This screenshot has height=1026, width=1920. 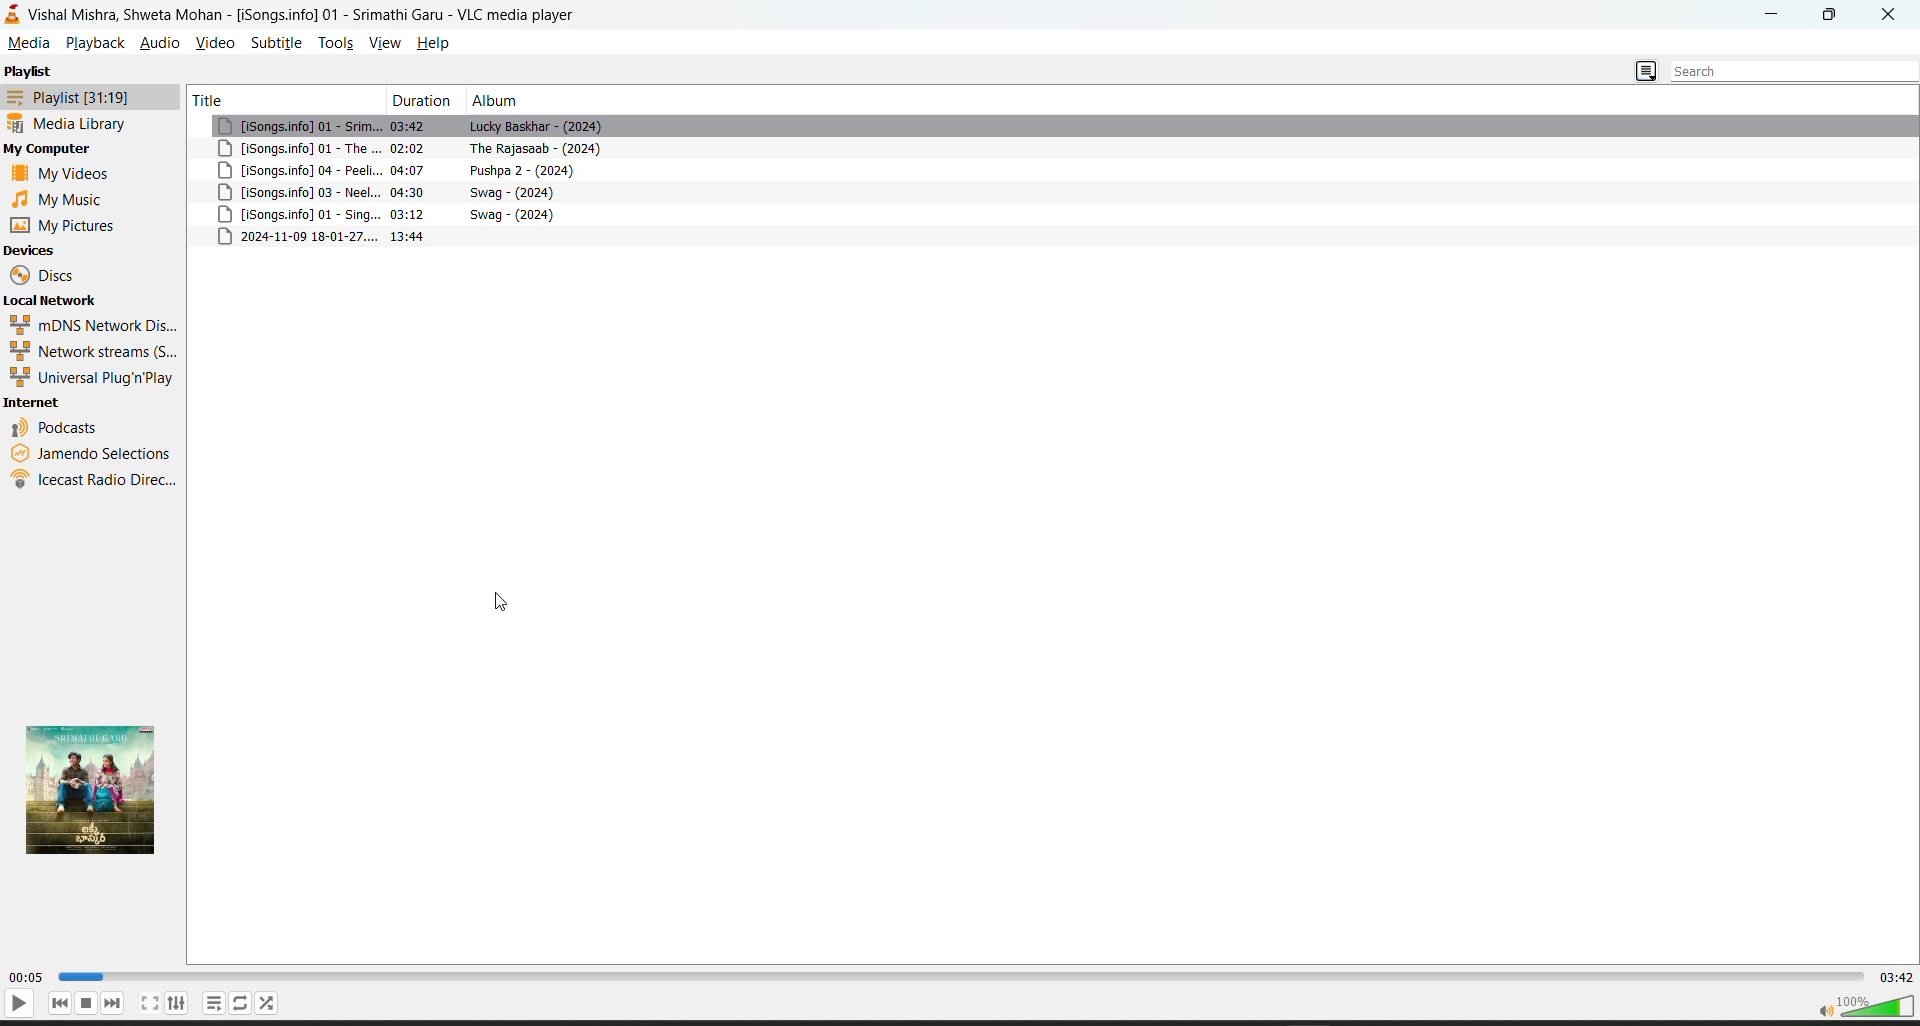 I want to click on Minimize, so click(x=1772, y=14).